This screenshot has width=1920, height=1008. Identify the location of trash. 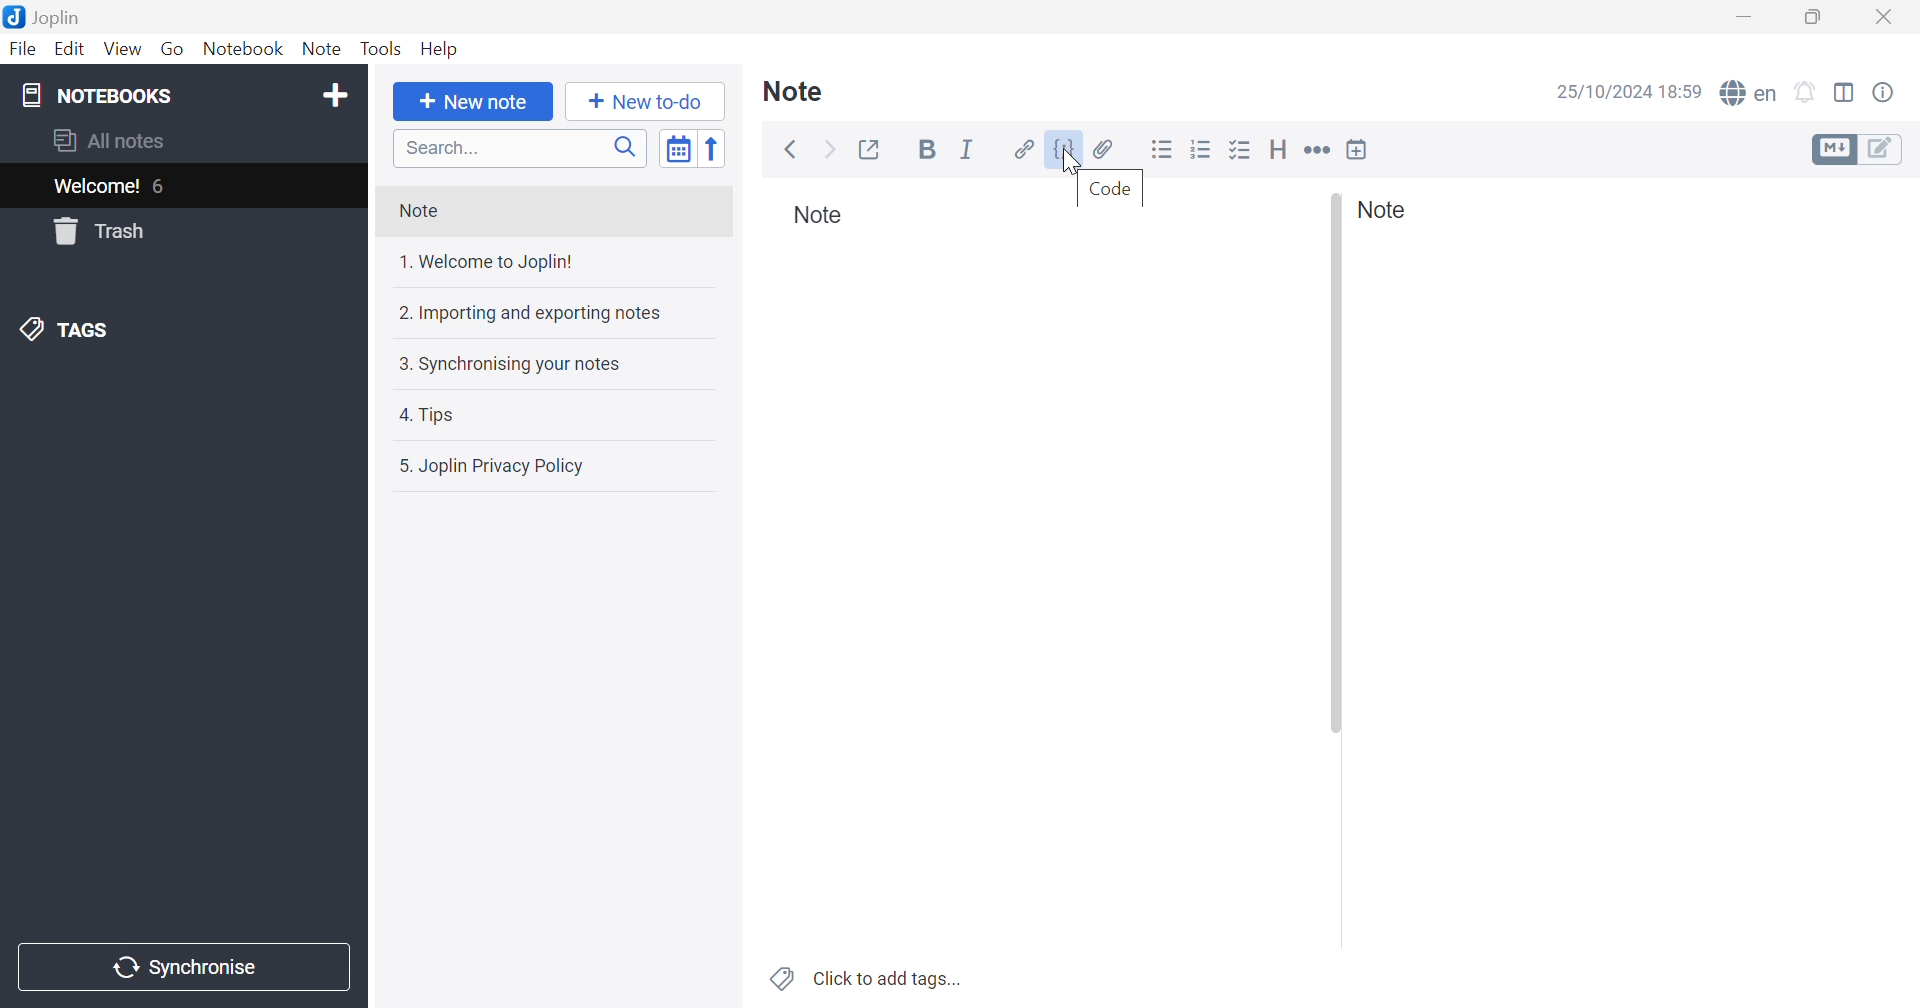
(99, 233).